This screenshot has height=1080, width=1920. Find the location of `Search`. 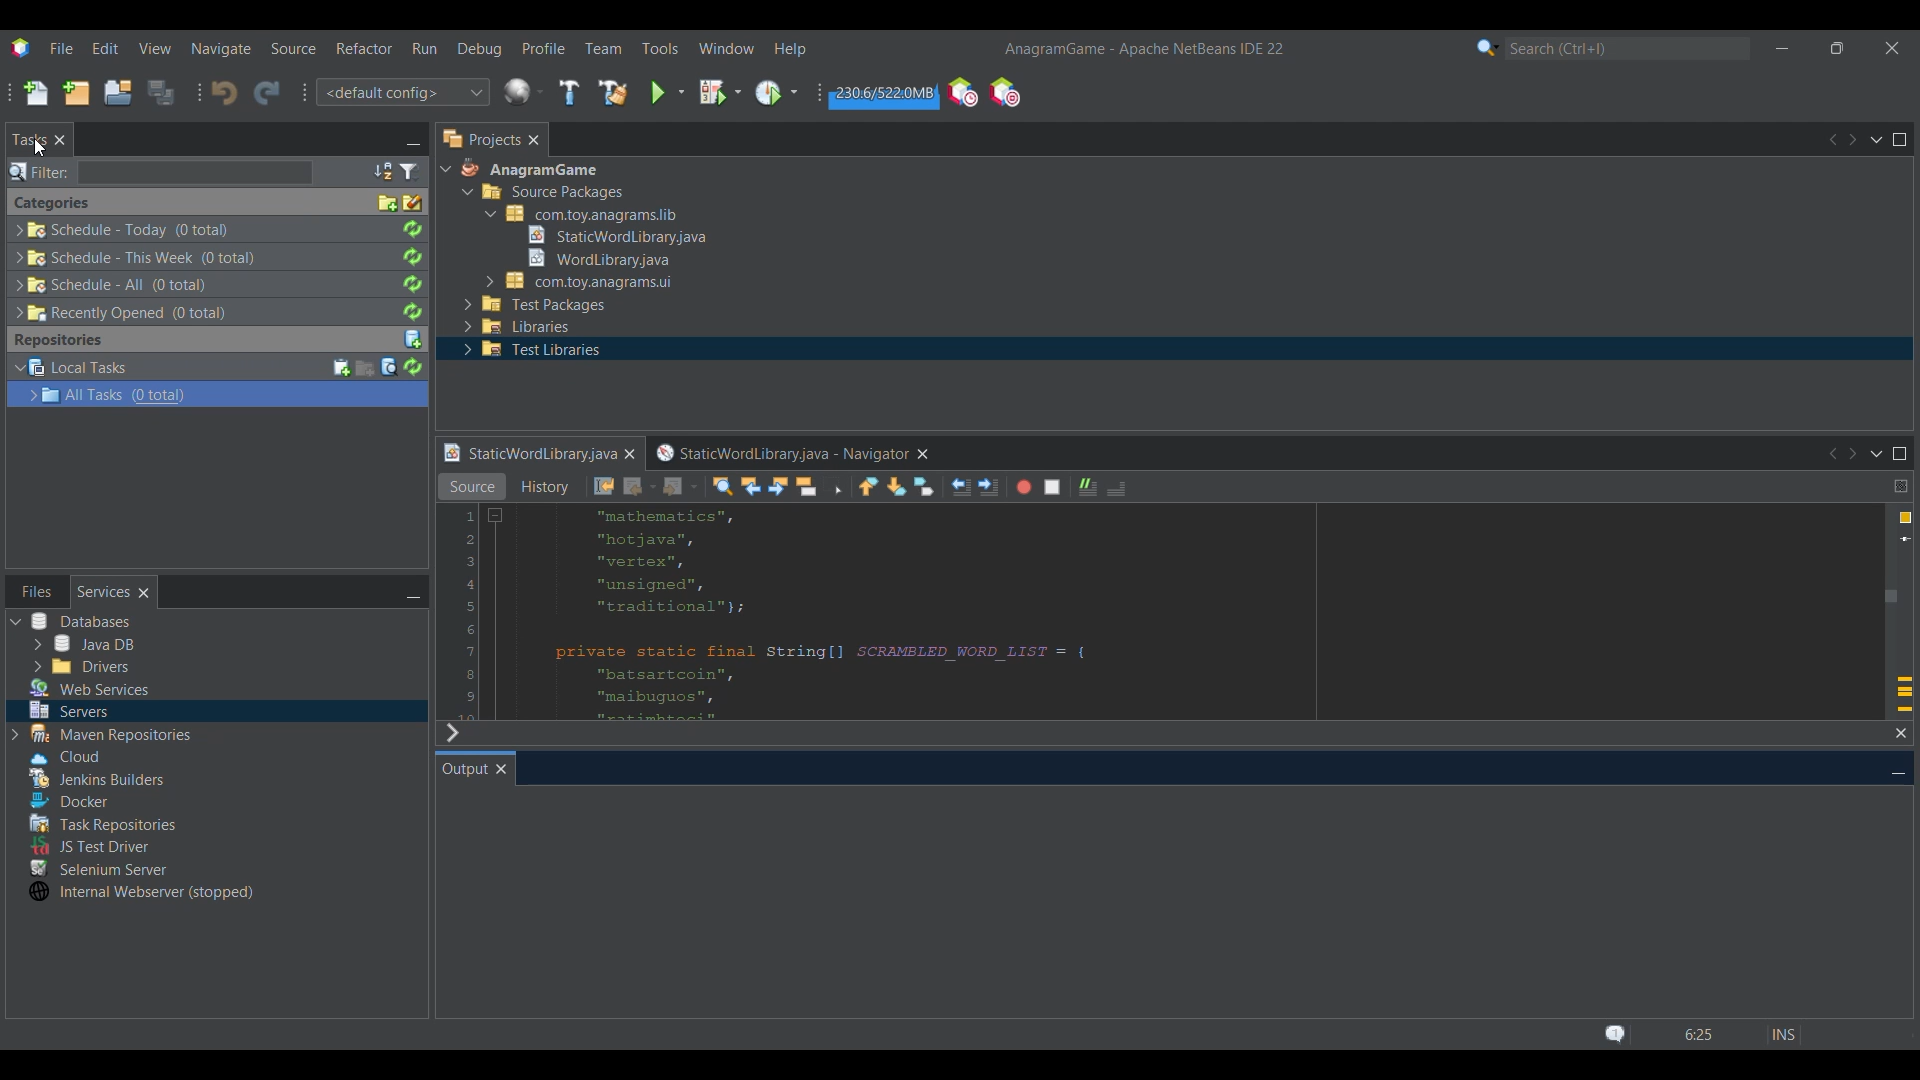

Search is located at coordinates (1627, 48).